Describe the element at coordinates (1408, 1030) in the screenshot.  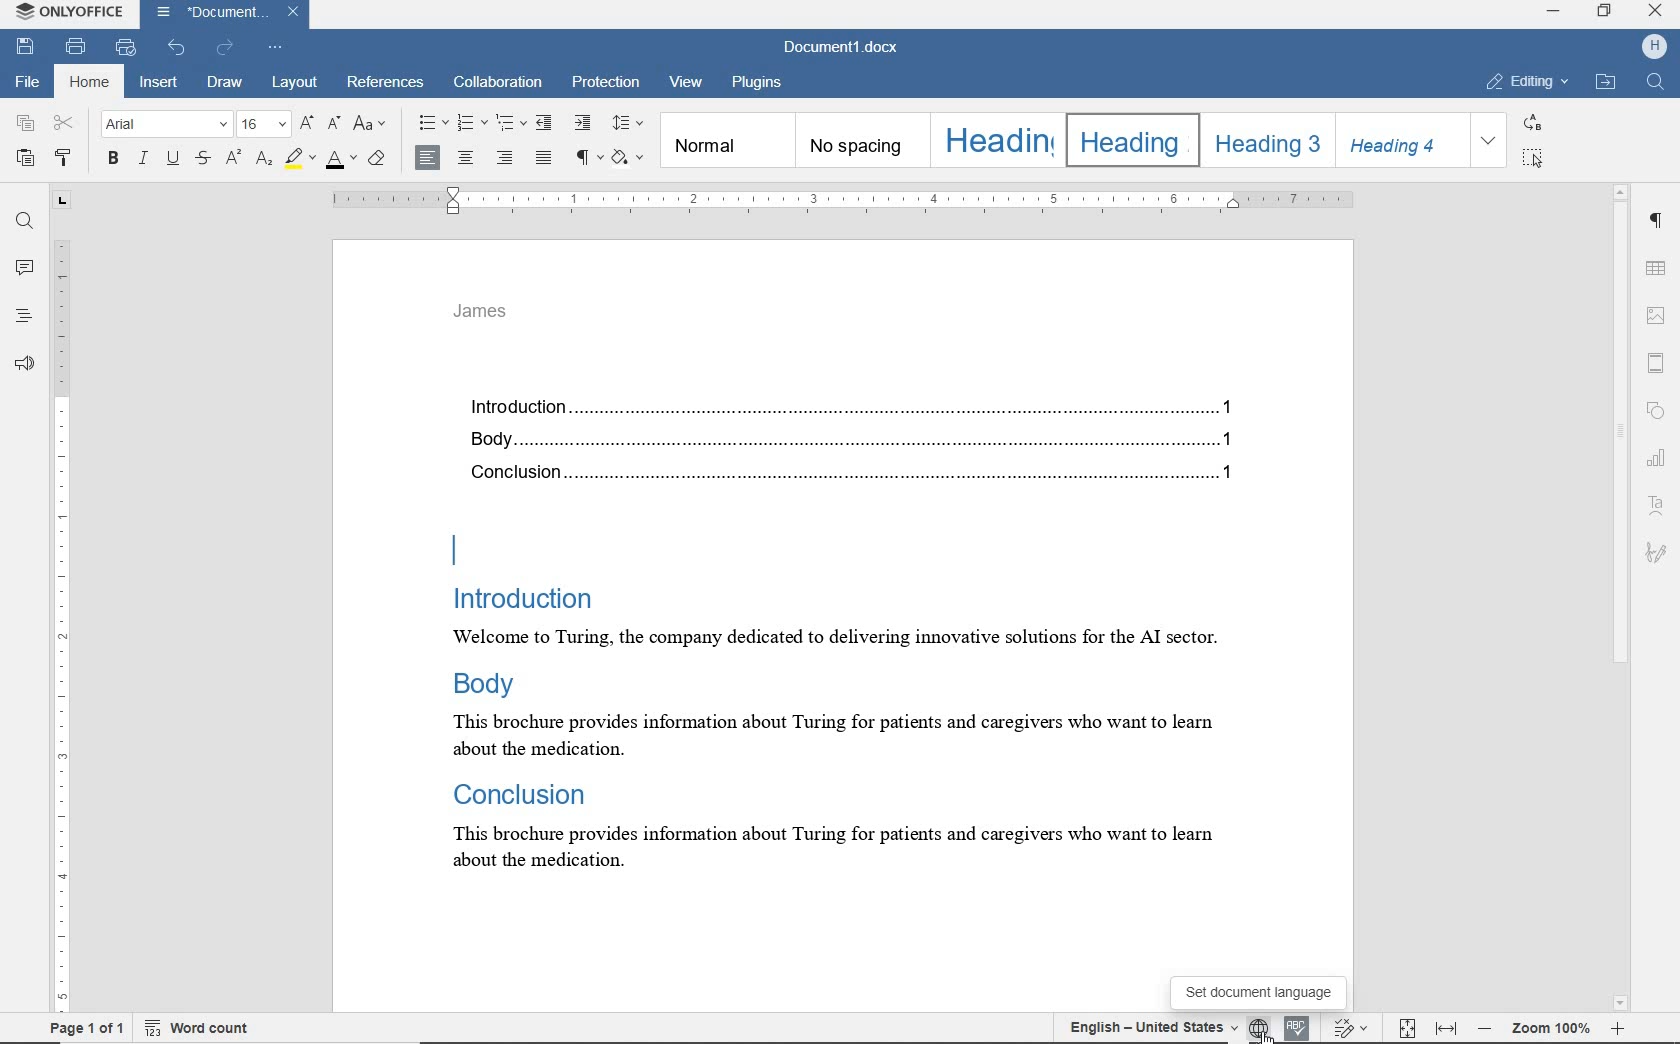
I see `fit to page` at that location.